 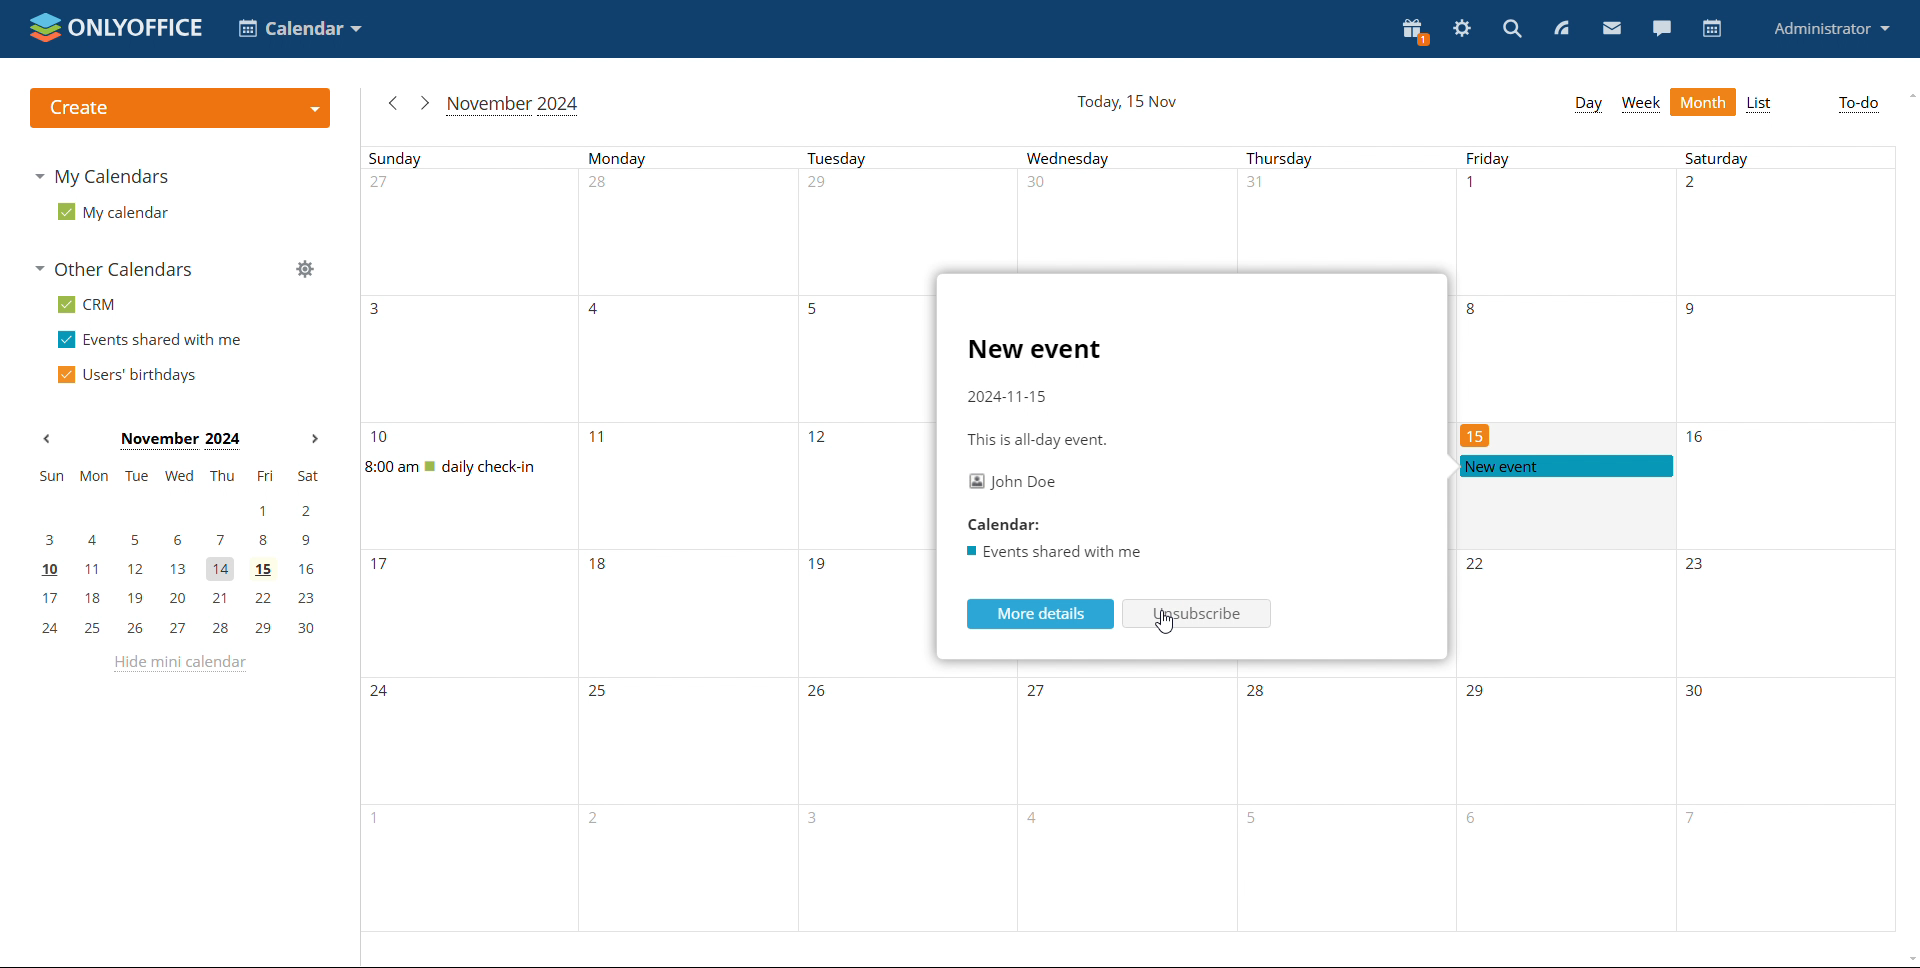 What do you see at coordinates (1660, 28) in the screenshot?
I see `chat` at bounding box center [1660, 28].